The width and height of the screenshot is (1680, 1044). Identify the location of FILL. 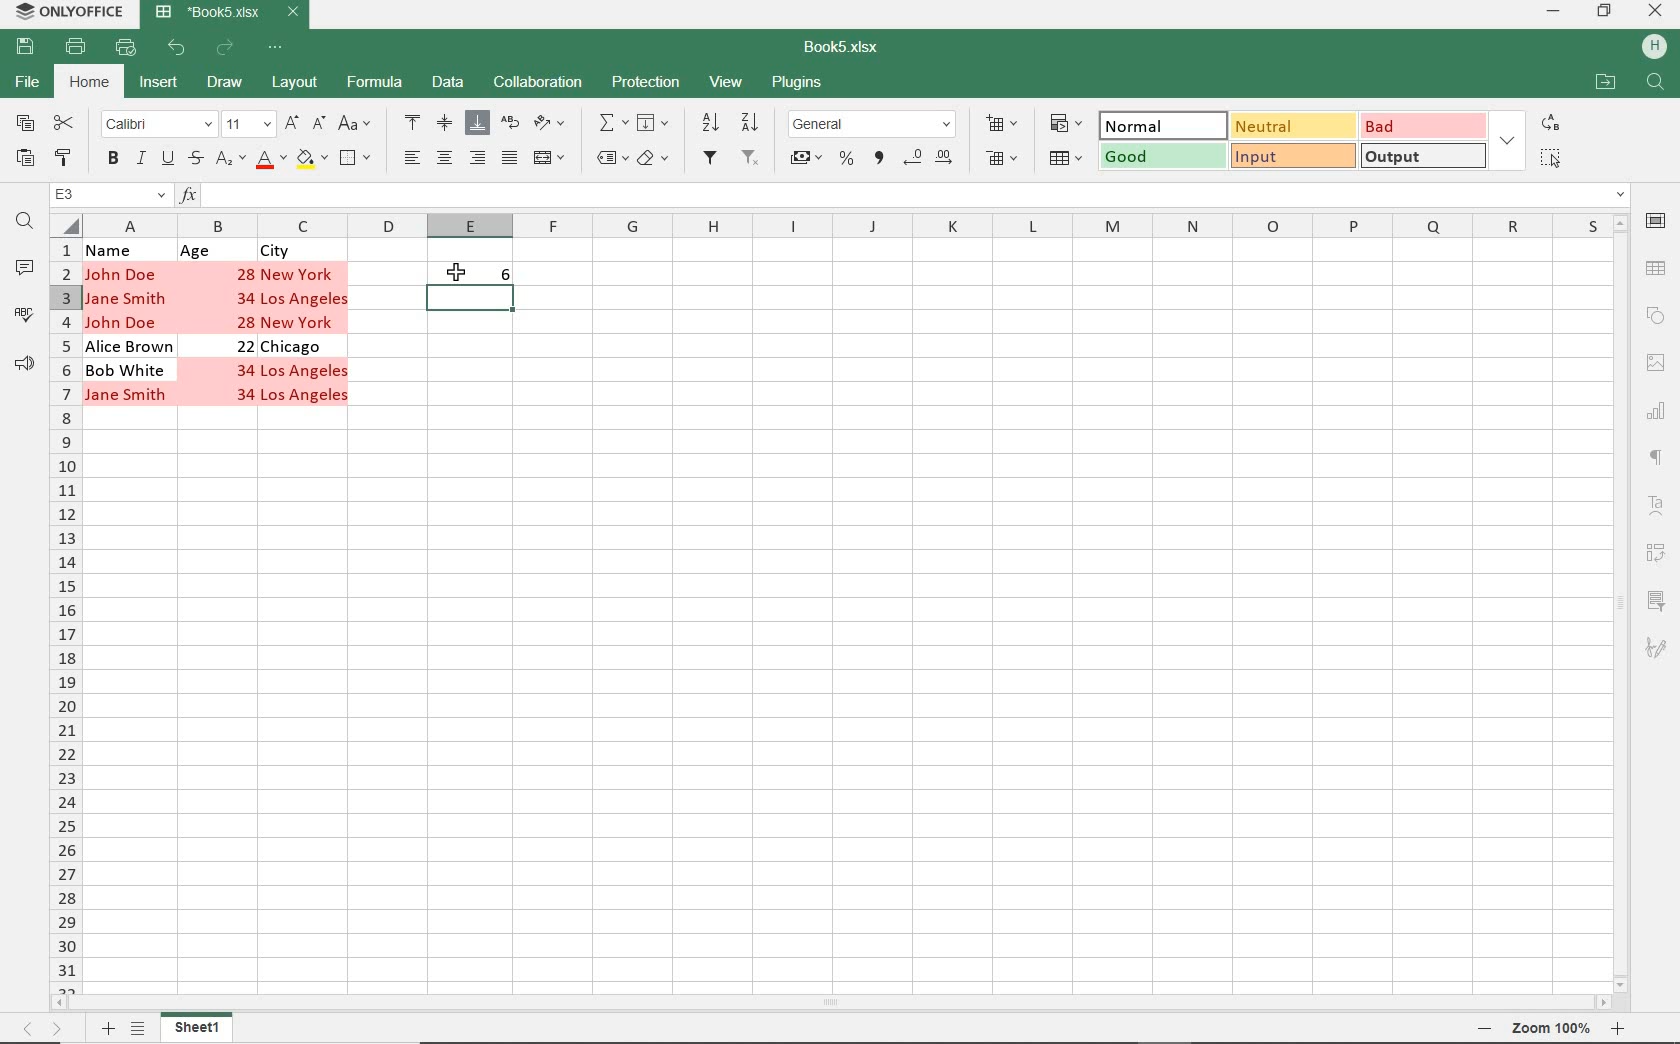
(653, 122).